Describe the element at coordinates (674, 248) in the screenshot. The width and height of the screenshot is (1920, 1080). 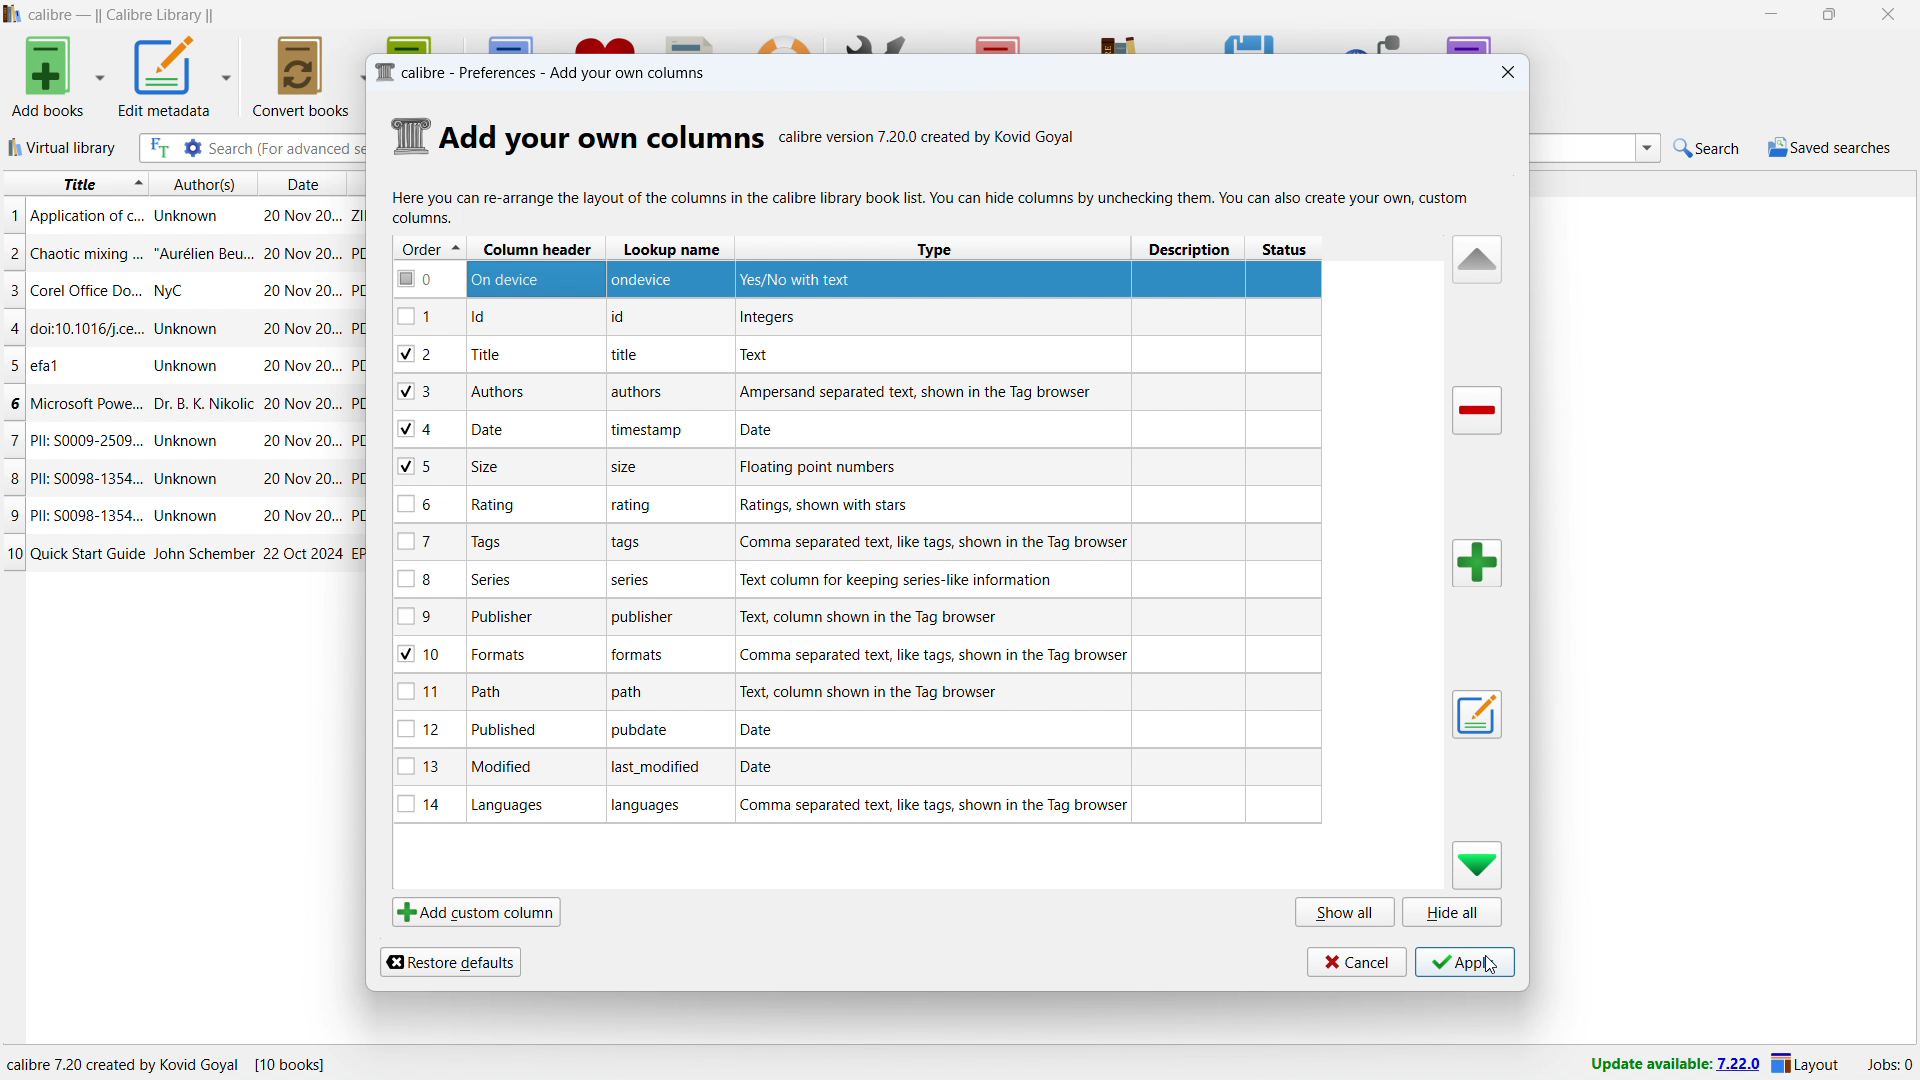
I see `Lookup name` at that location.